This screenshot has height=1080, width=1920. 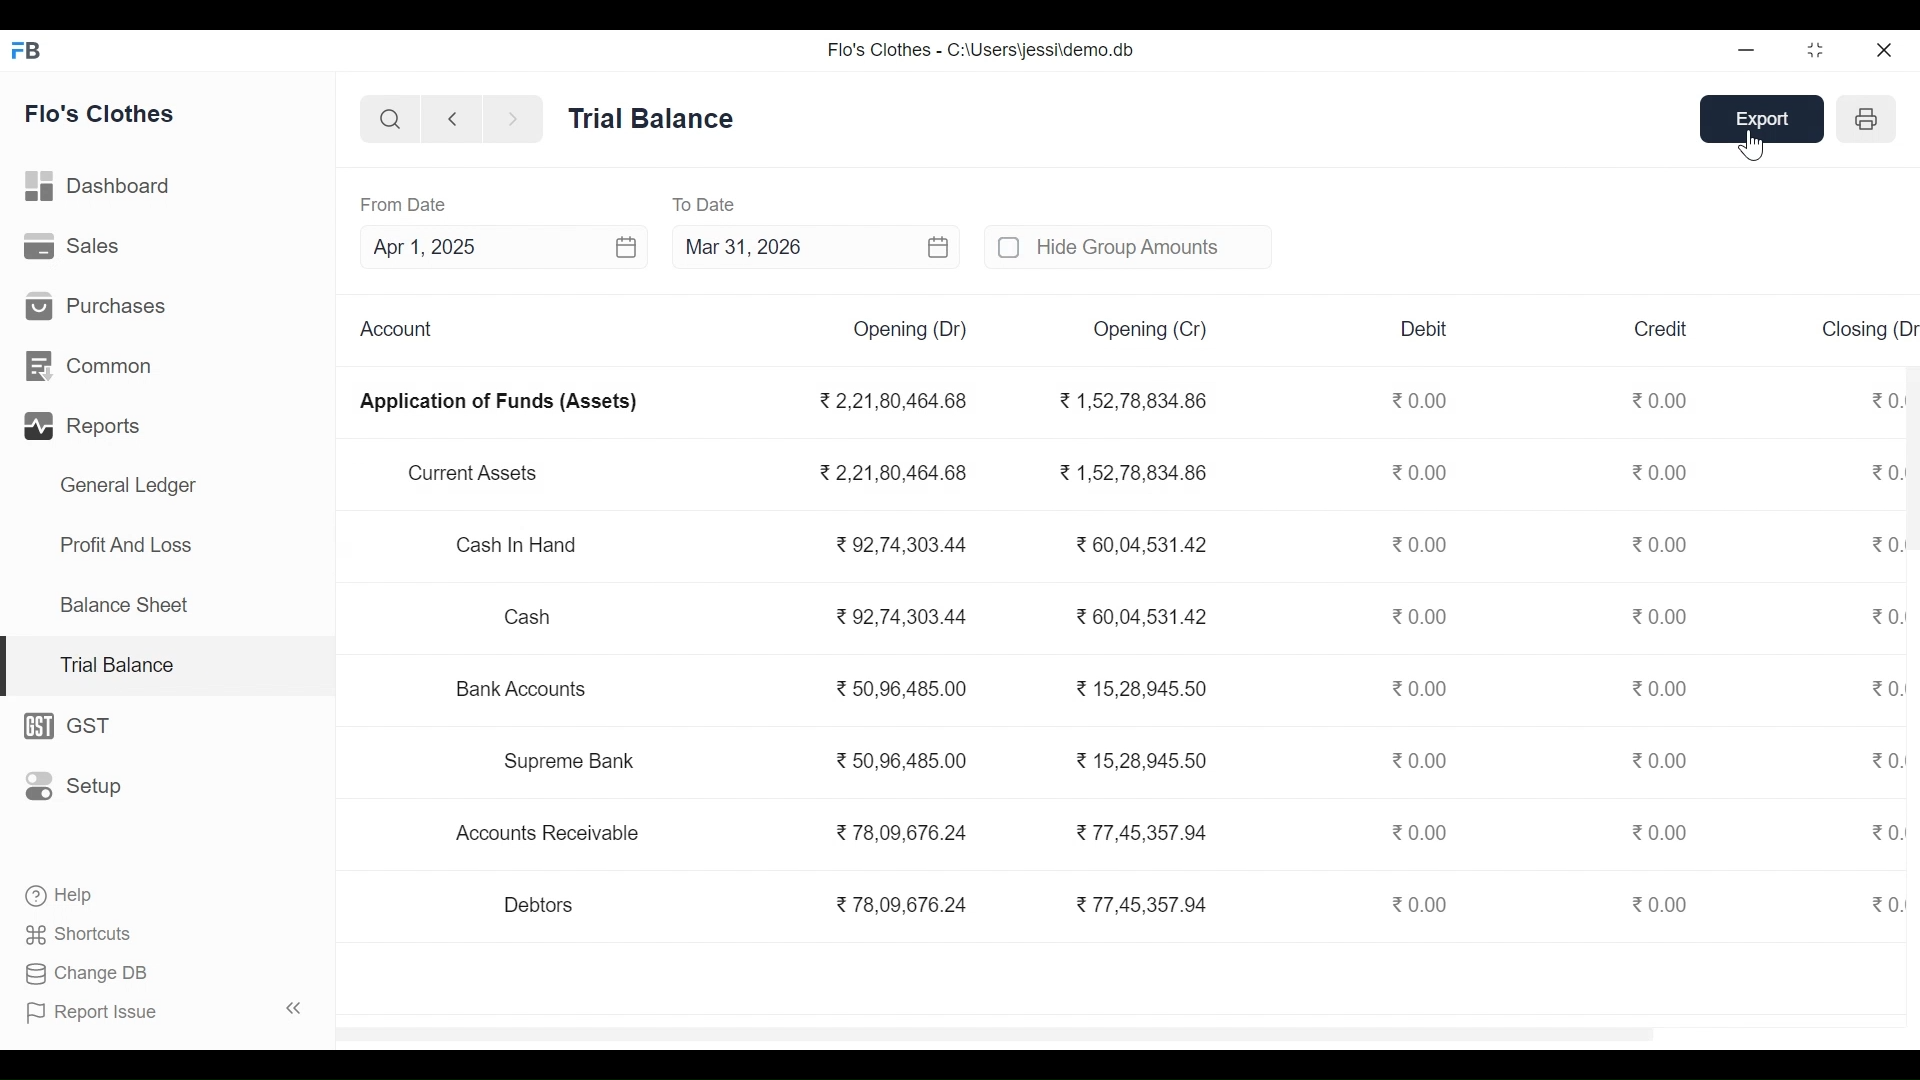 I want to click on Sales, so click(x=76, y=246).